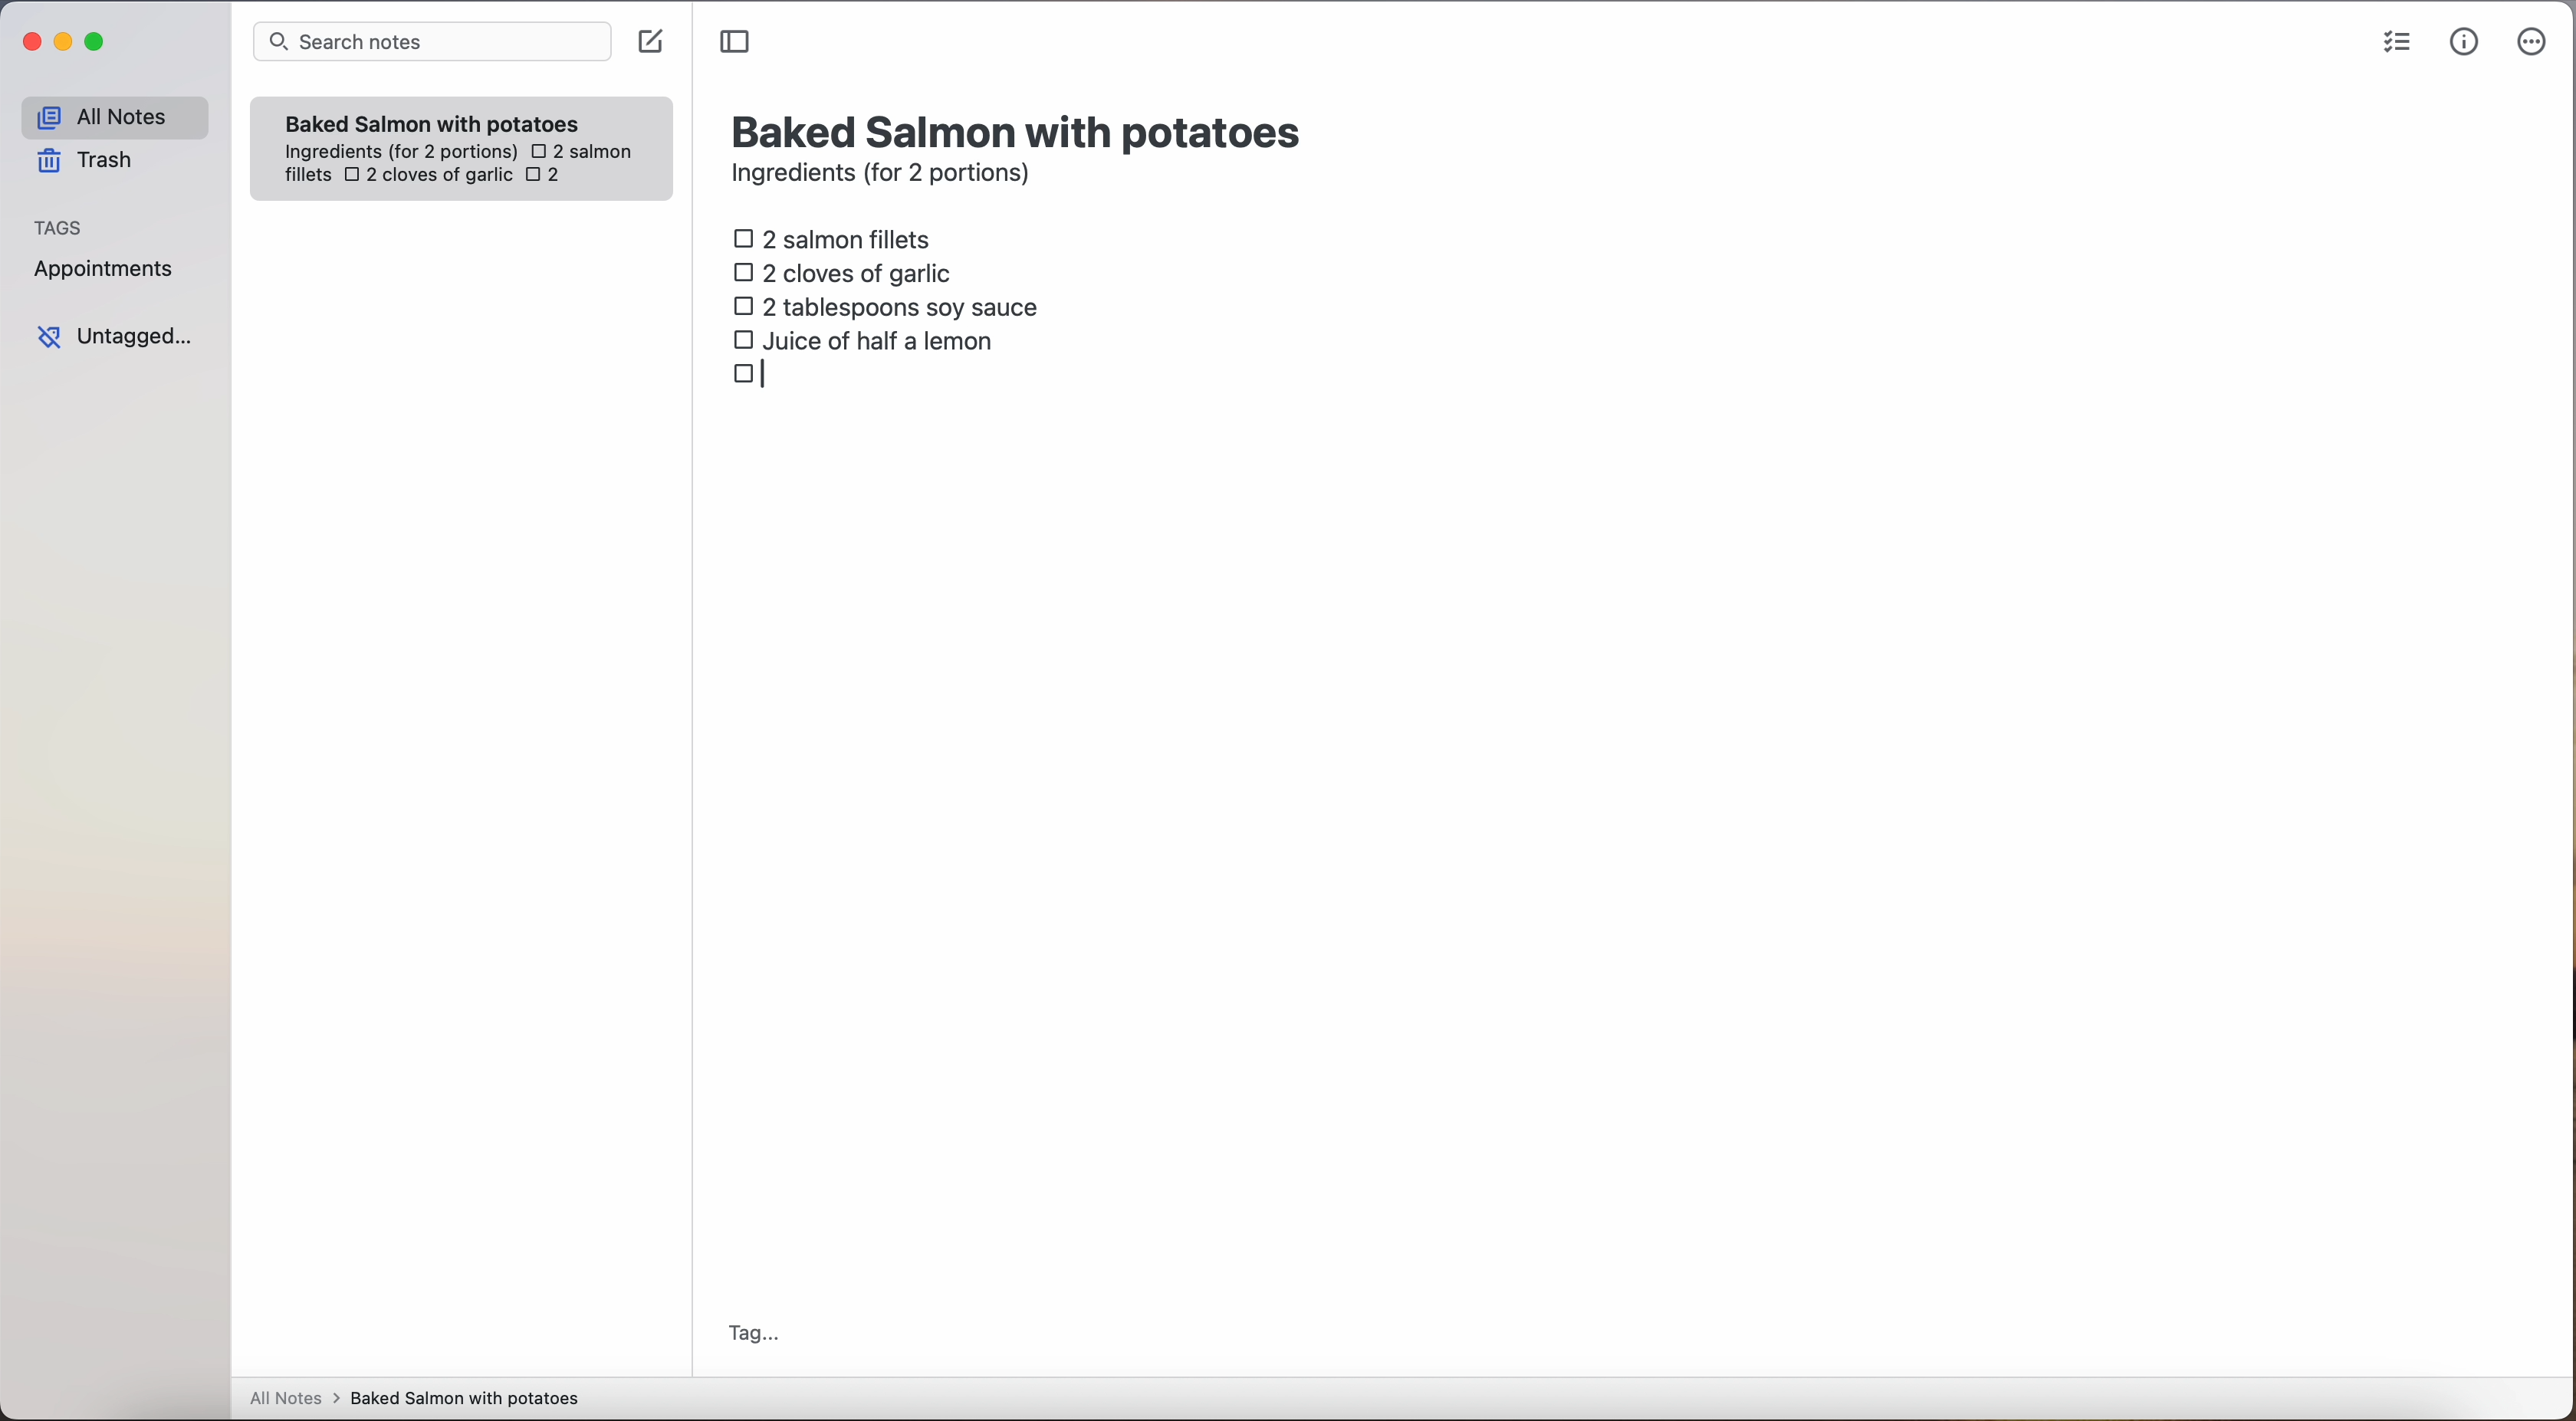 This screenshot has width=2576, height=1421. Describe the element at coordinates (117, 336) in the screenshot. I see `untagged` at that location.